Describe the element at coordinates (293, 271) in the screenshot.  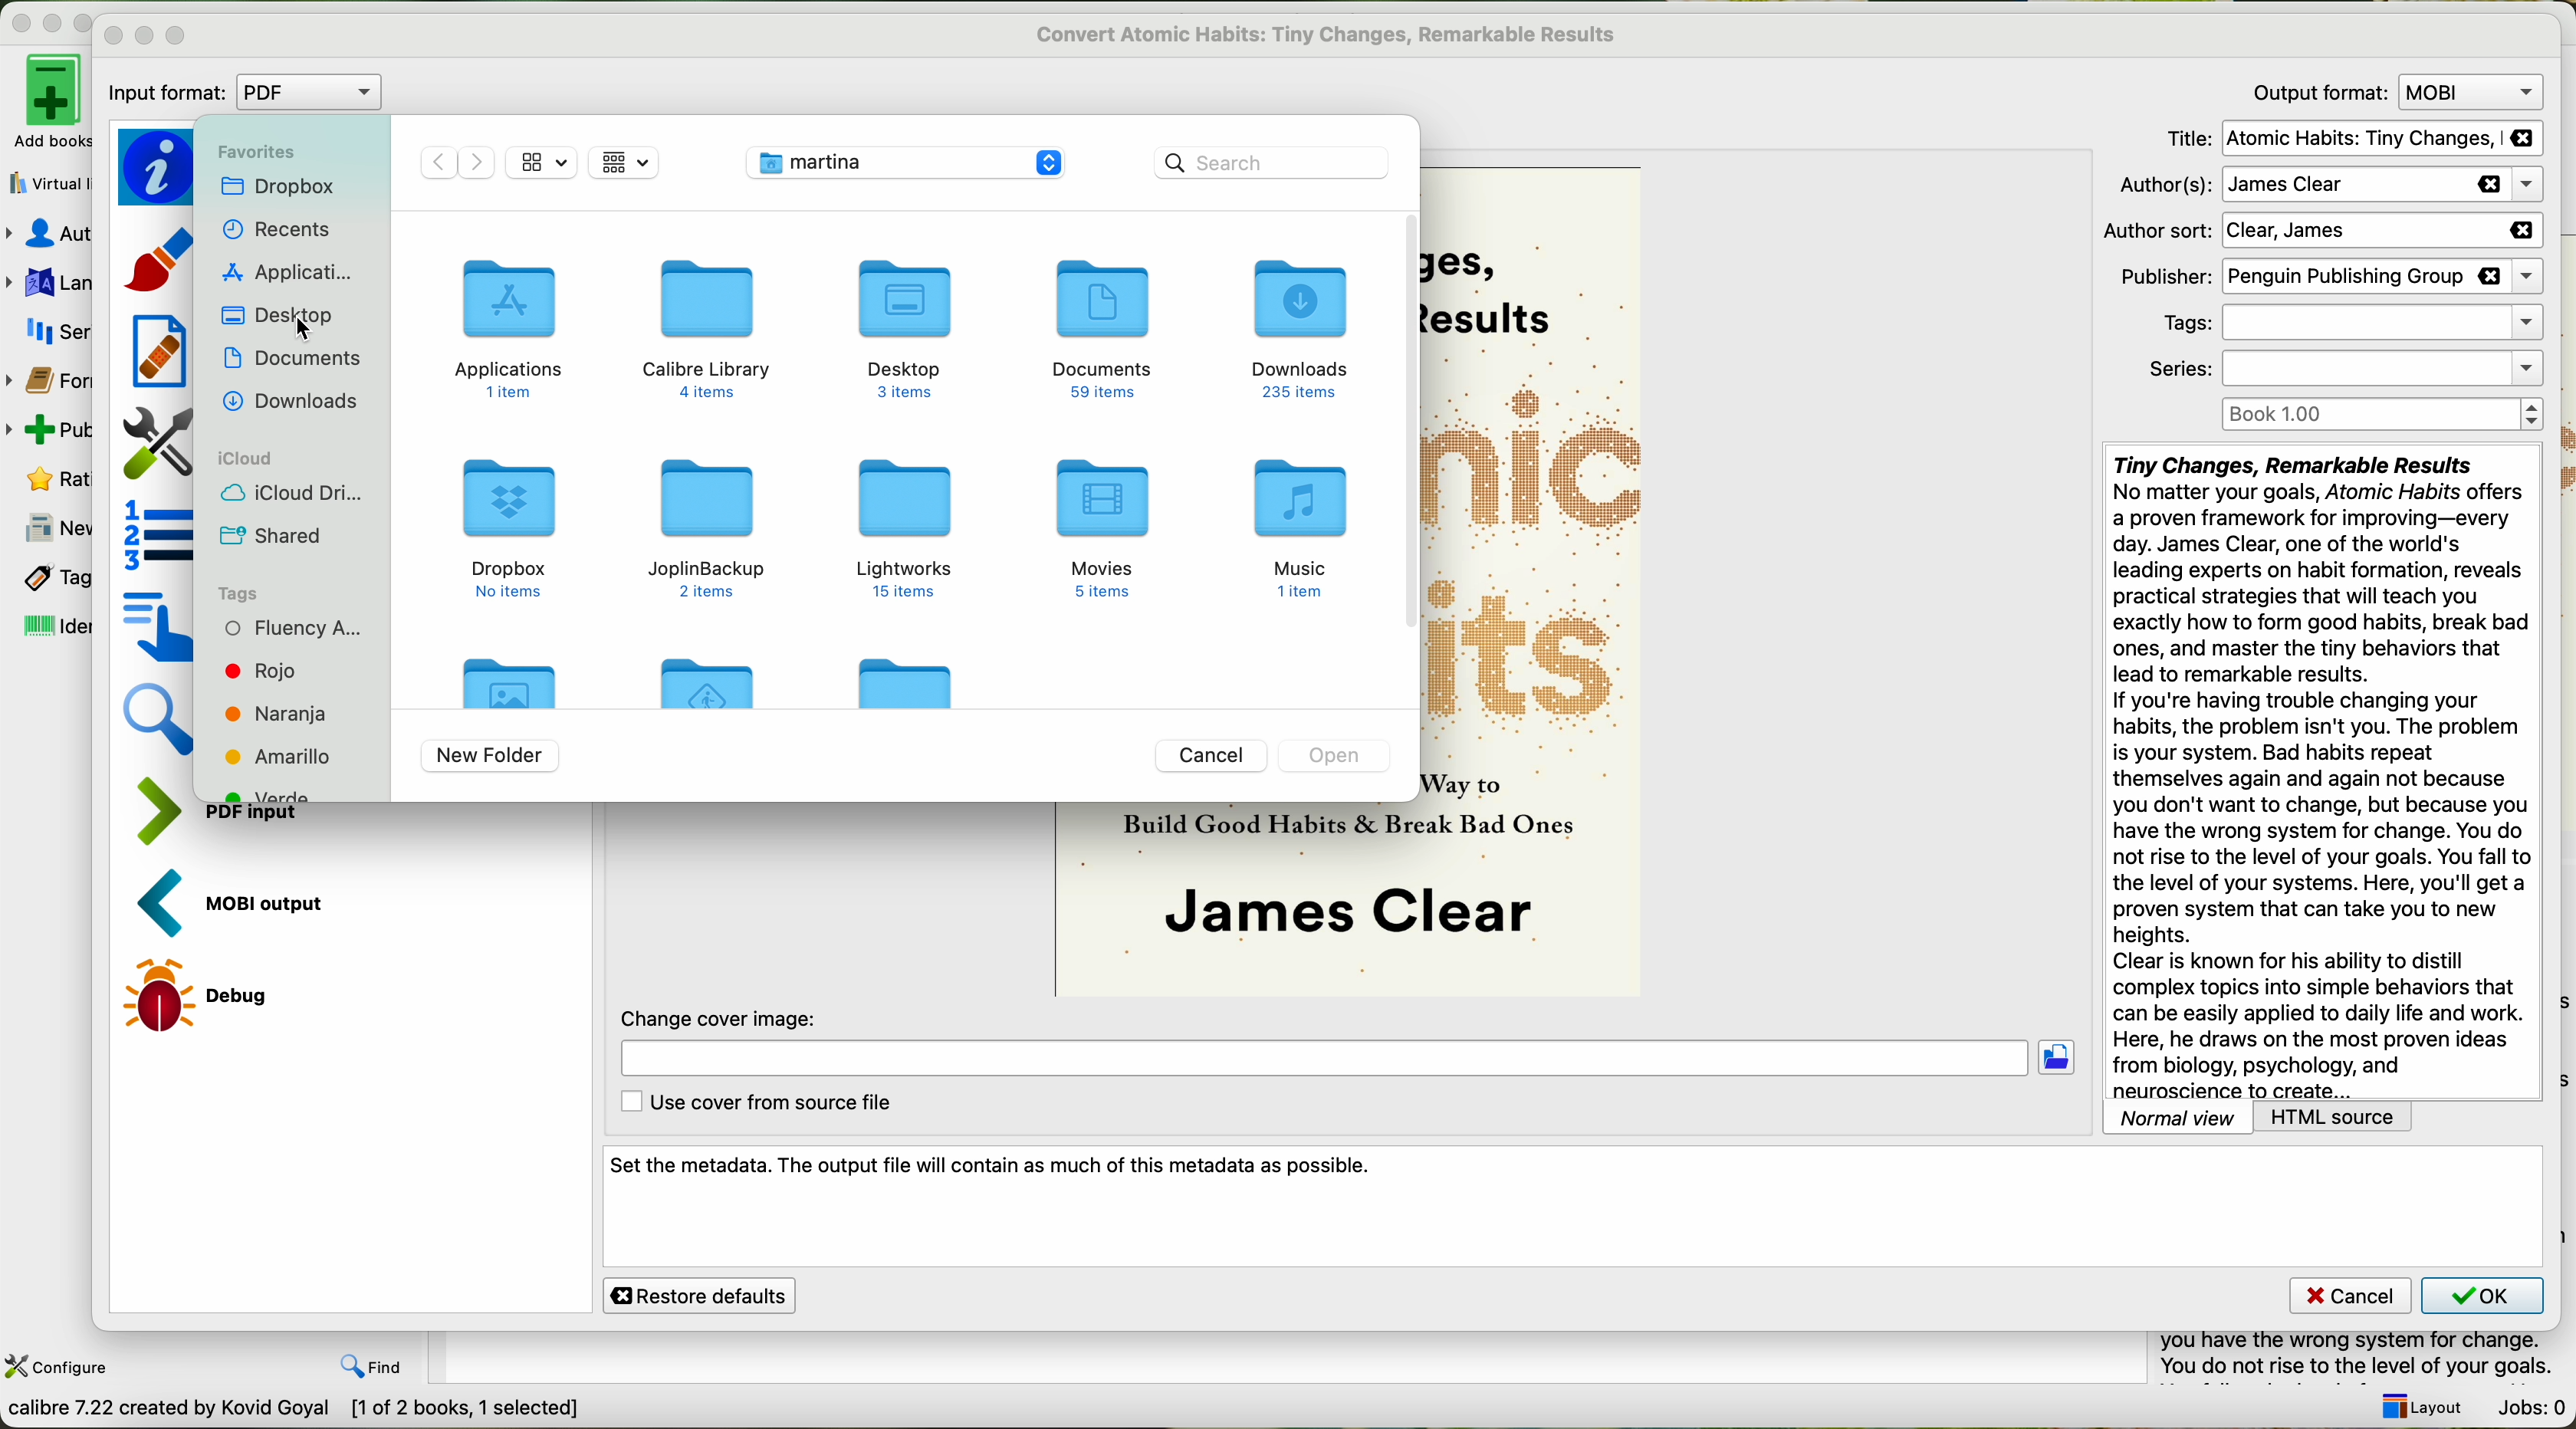
I see `applications` at that location.